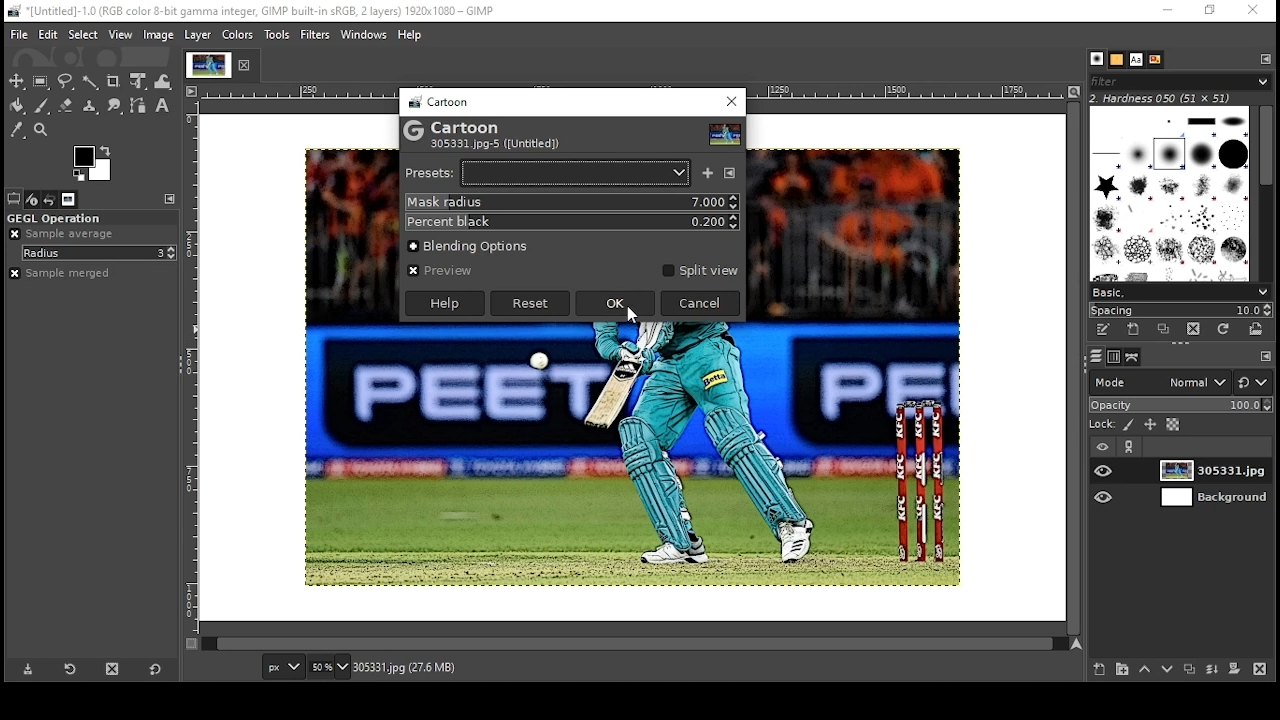  I want to click on units, so click(283, 666).